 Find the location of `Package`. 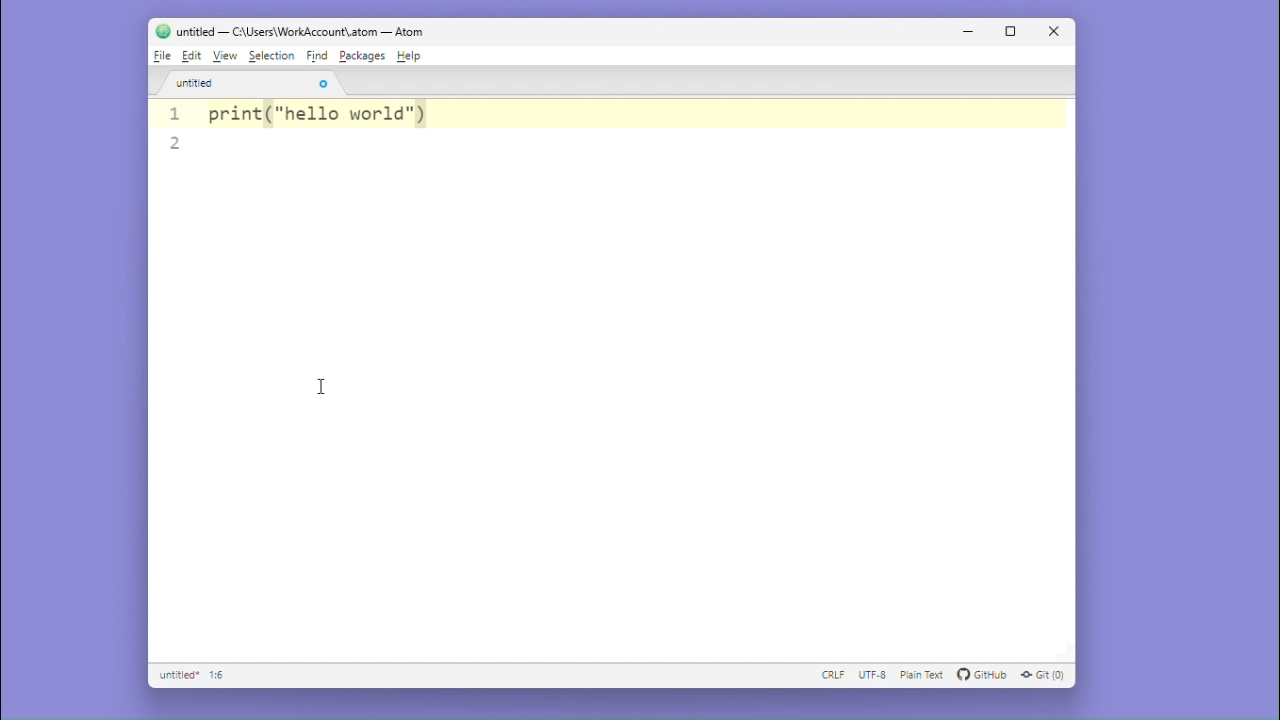

Package is located at coordinates (362, 57).